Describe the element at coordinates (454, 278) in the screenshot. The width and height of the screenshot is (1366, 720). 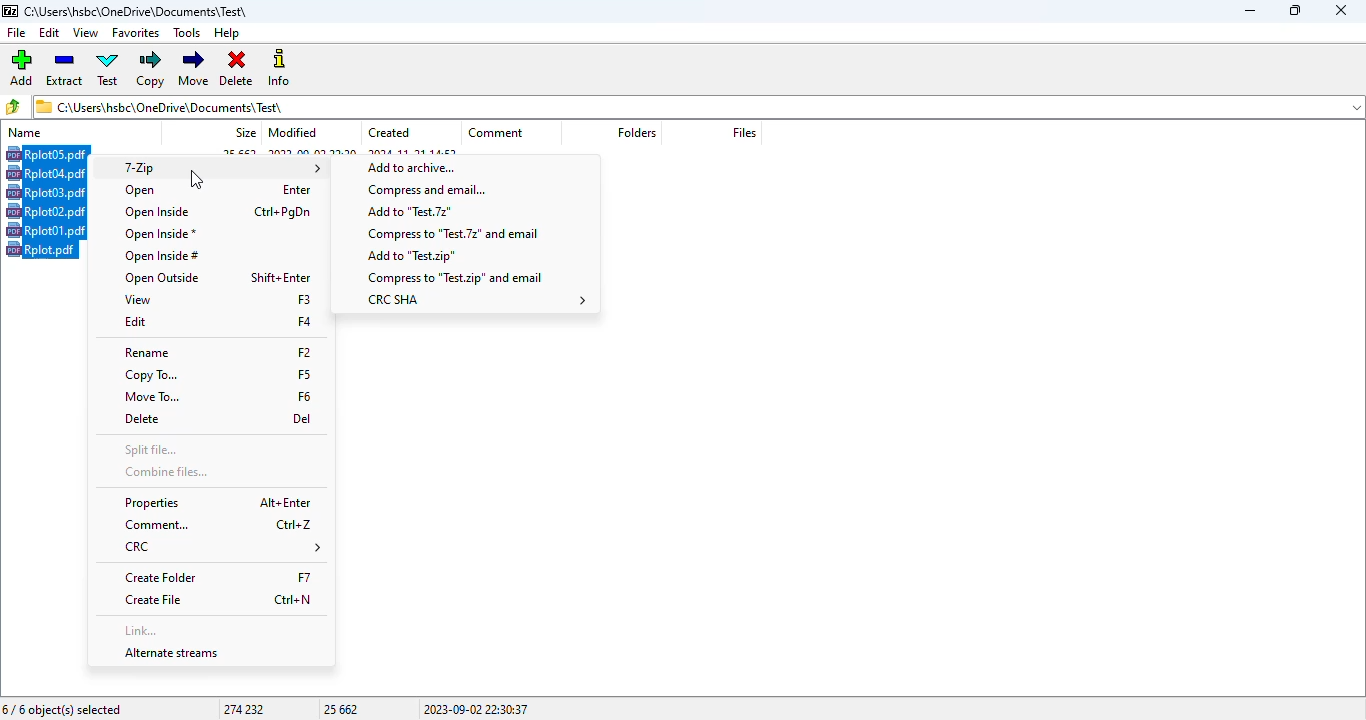
I see `compress to test.zip and email` at that location.